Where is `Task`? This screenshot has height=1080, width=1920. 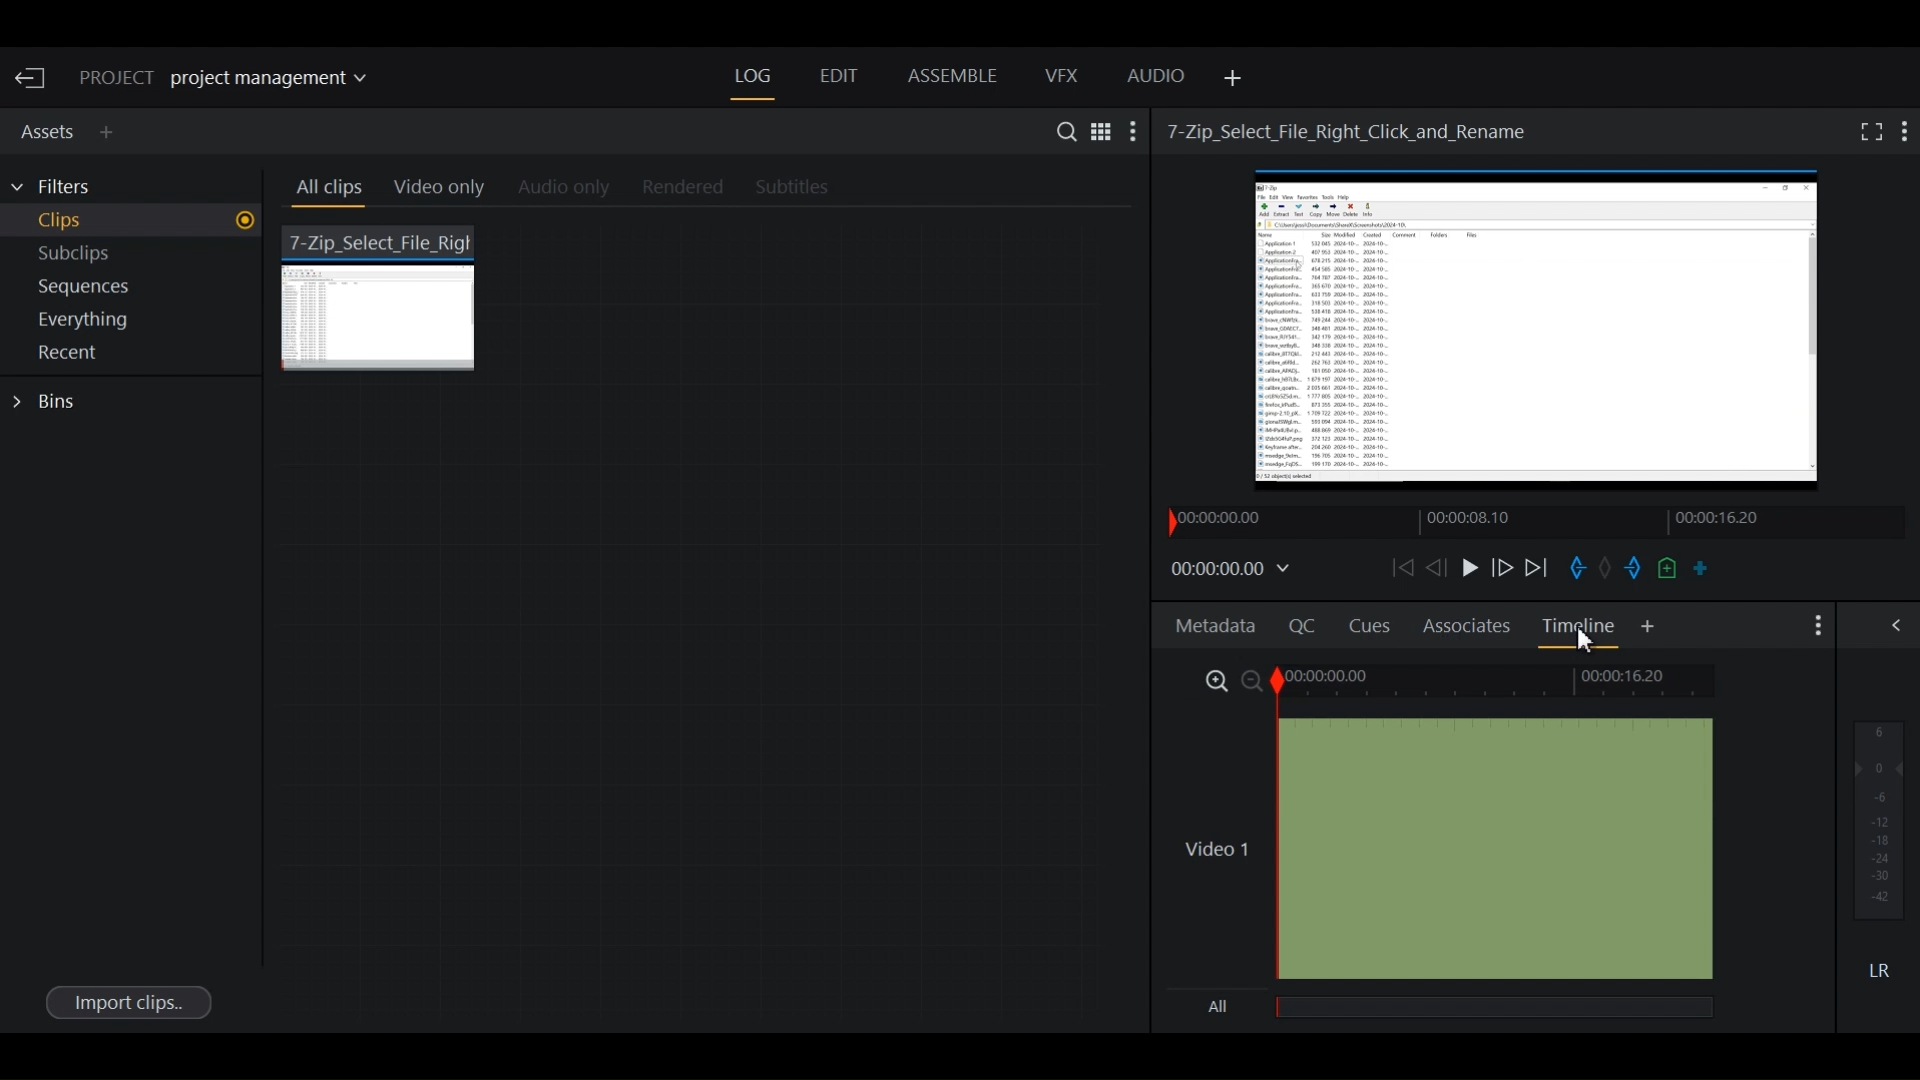
Task is located at coordinates (1606, 565).